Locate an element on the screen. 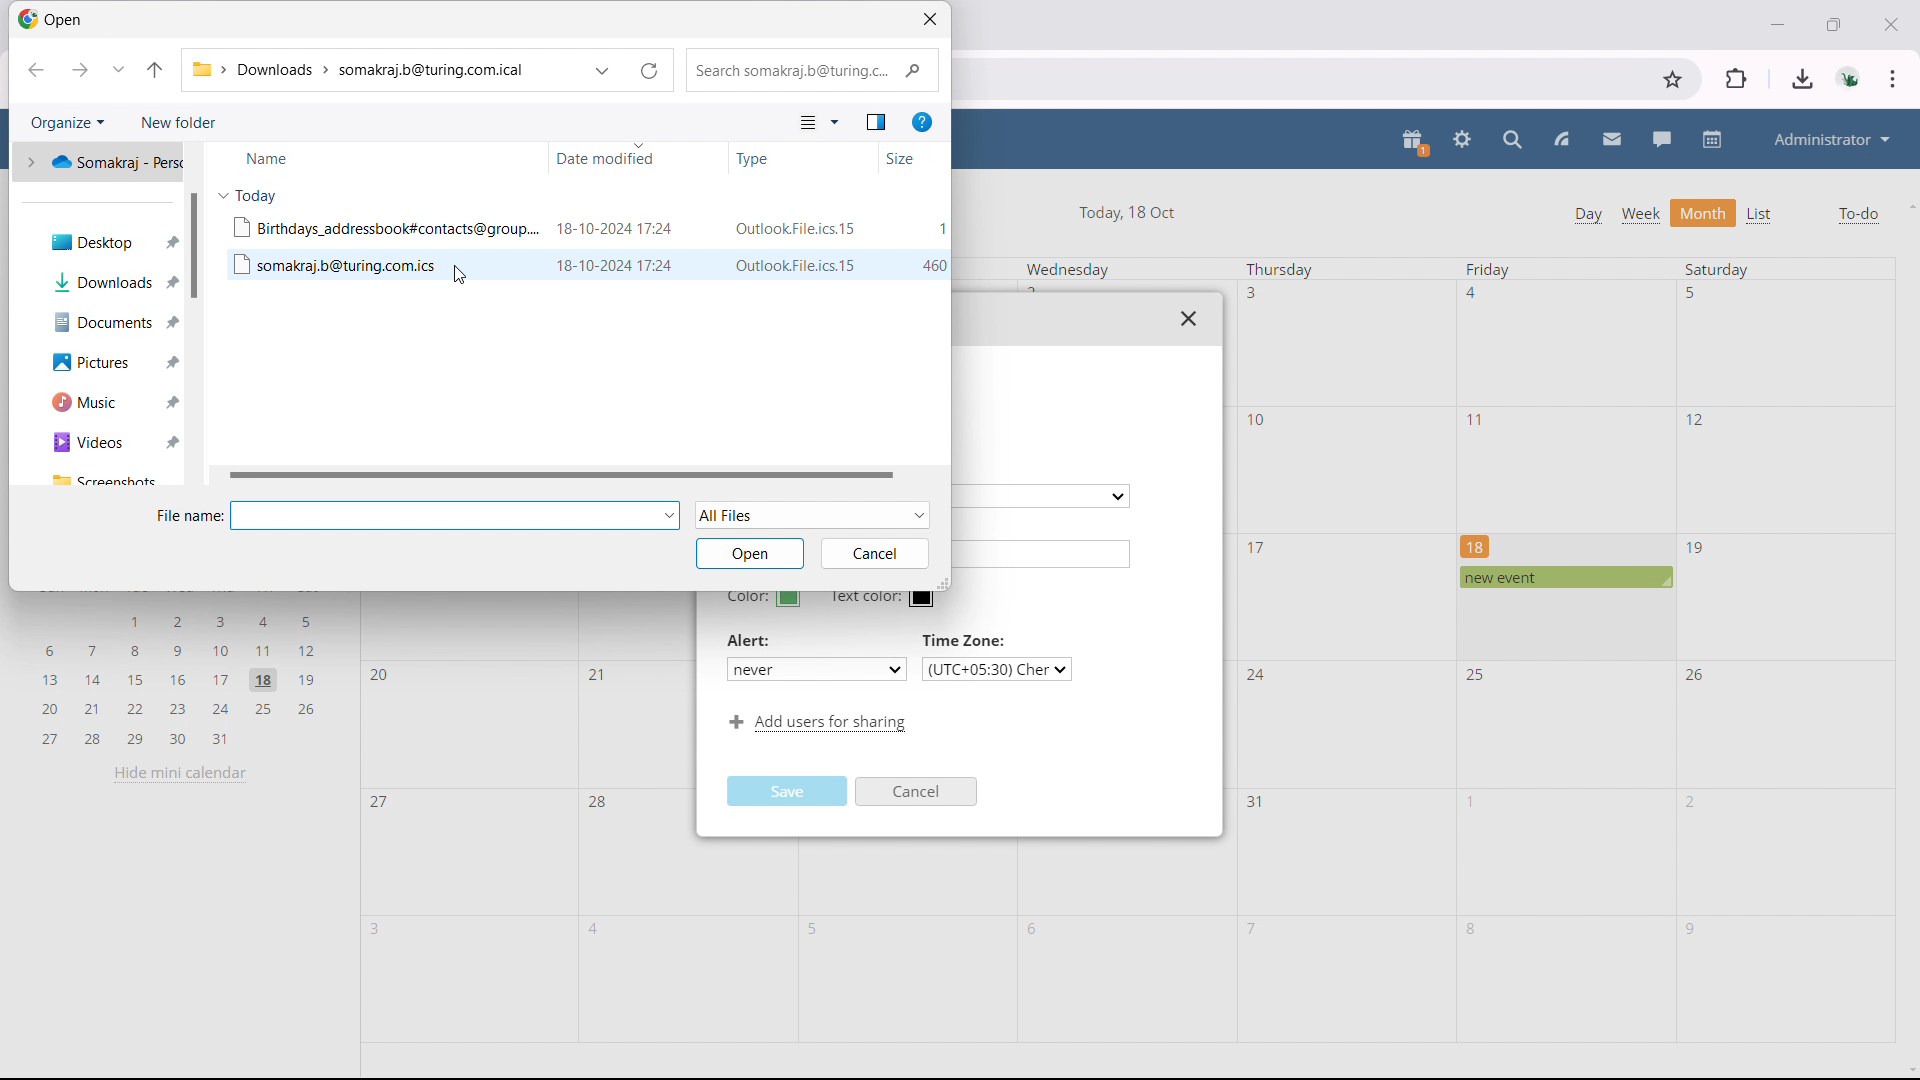 The image size is (1920, 1080). 5 is located at coordinates (818, 930).